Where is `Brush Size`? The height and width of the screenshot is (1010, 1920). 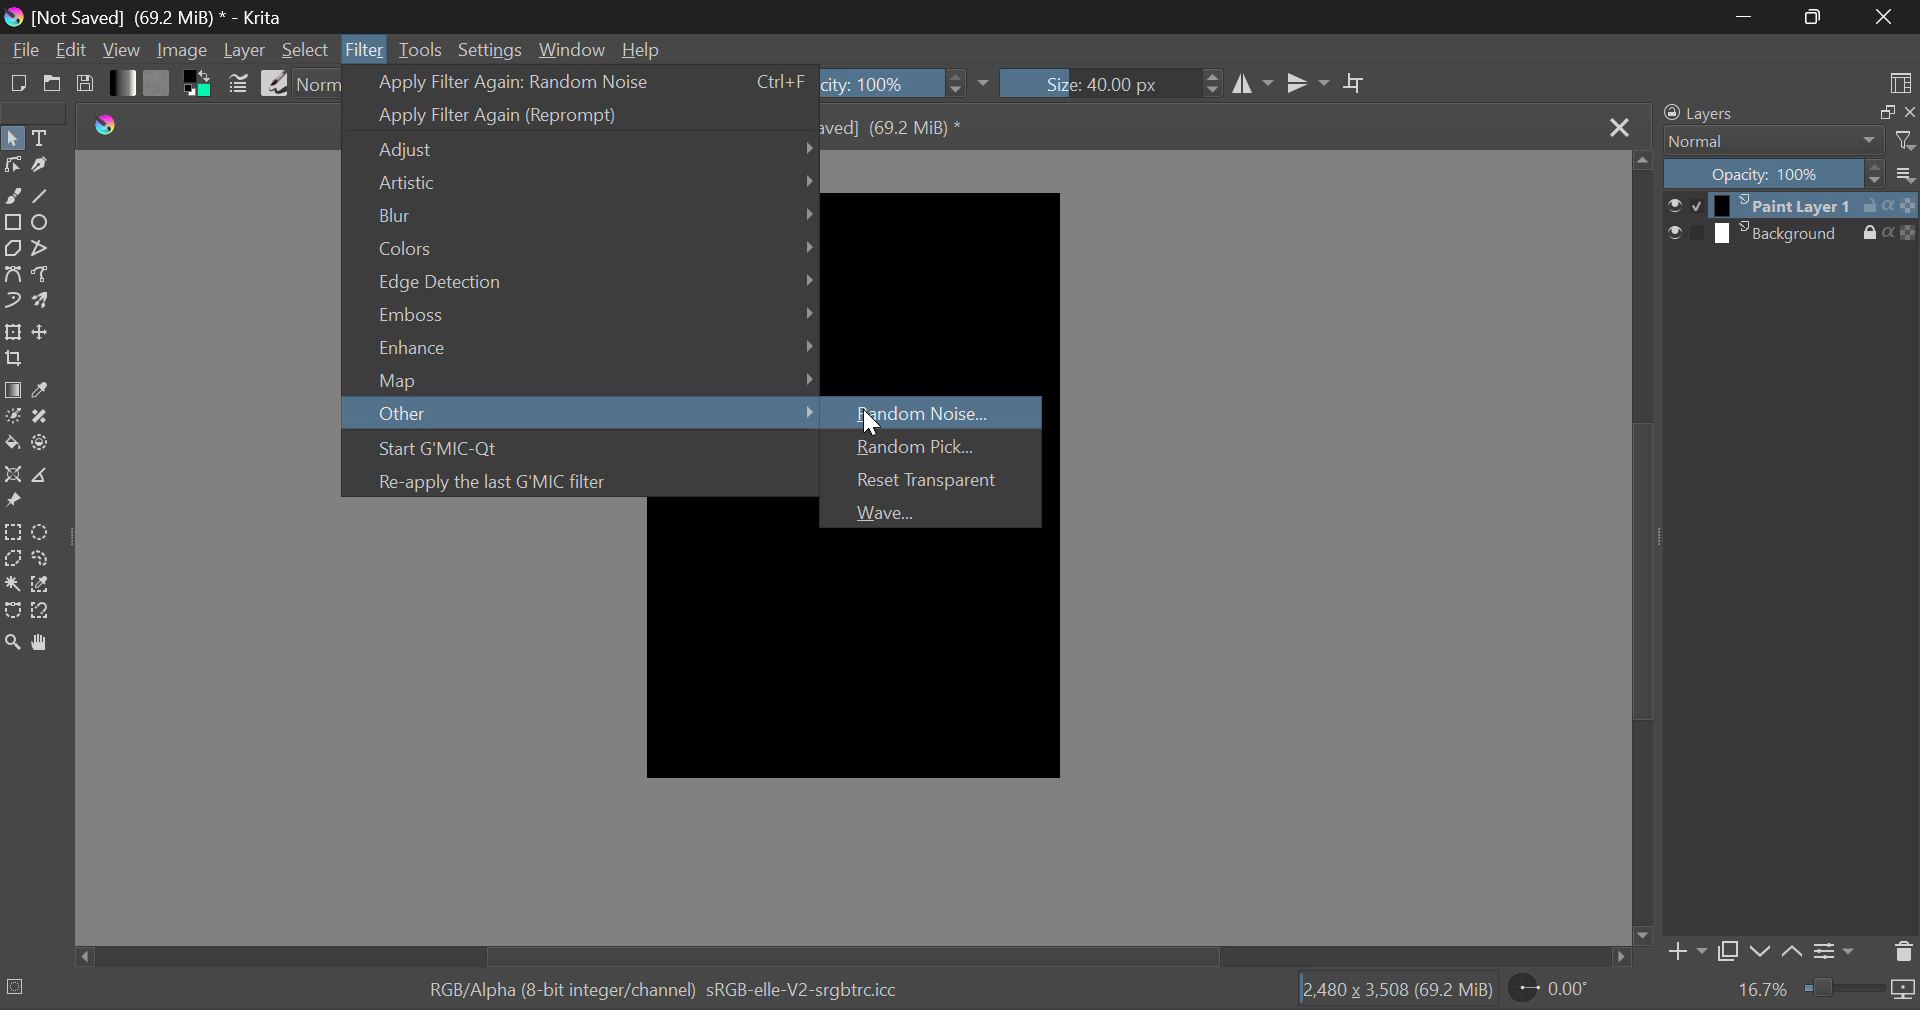
Brush Size is located at coordinates (1111, 82).